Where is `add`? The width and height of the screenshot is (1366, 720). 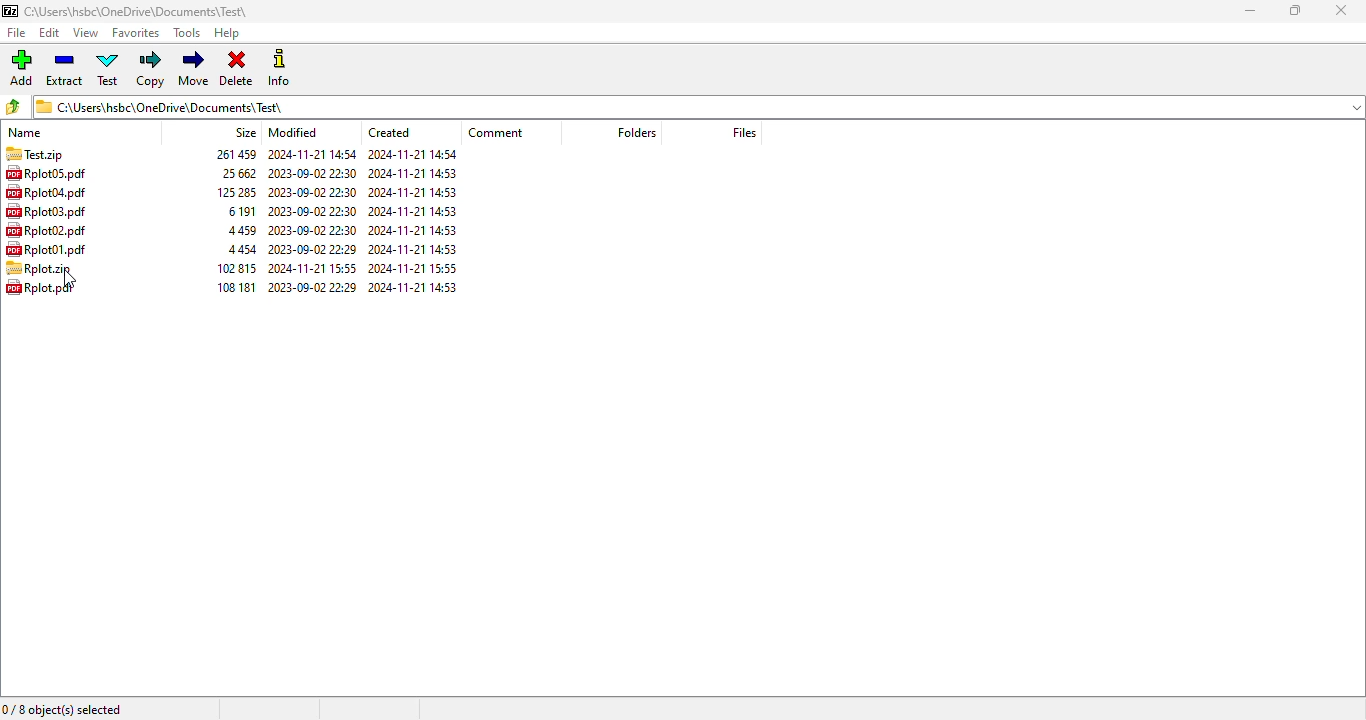
add is located at coordinates (21, 66).